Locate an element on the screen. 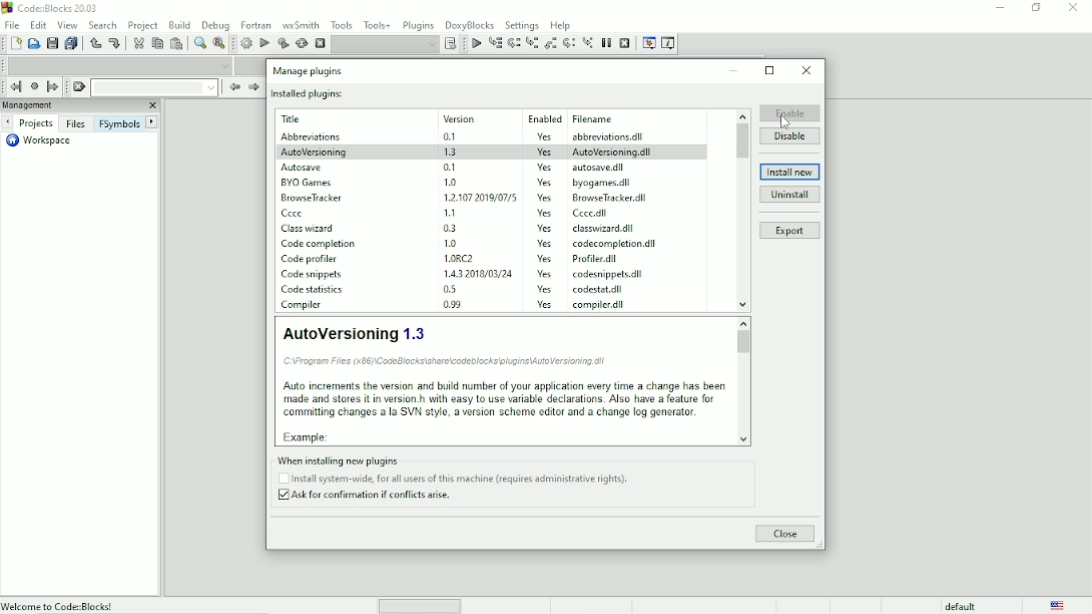  yes is located at coordinates (544, 182).